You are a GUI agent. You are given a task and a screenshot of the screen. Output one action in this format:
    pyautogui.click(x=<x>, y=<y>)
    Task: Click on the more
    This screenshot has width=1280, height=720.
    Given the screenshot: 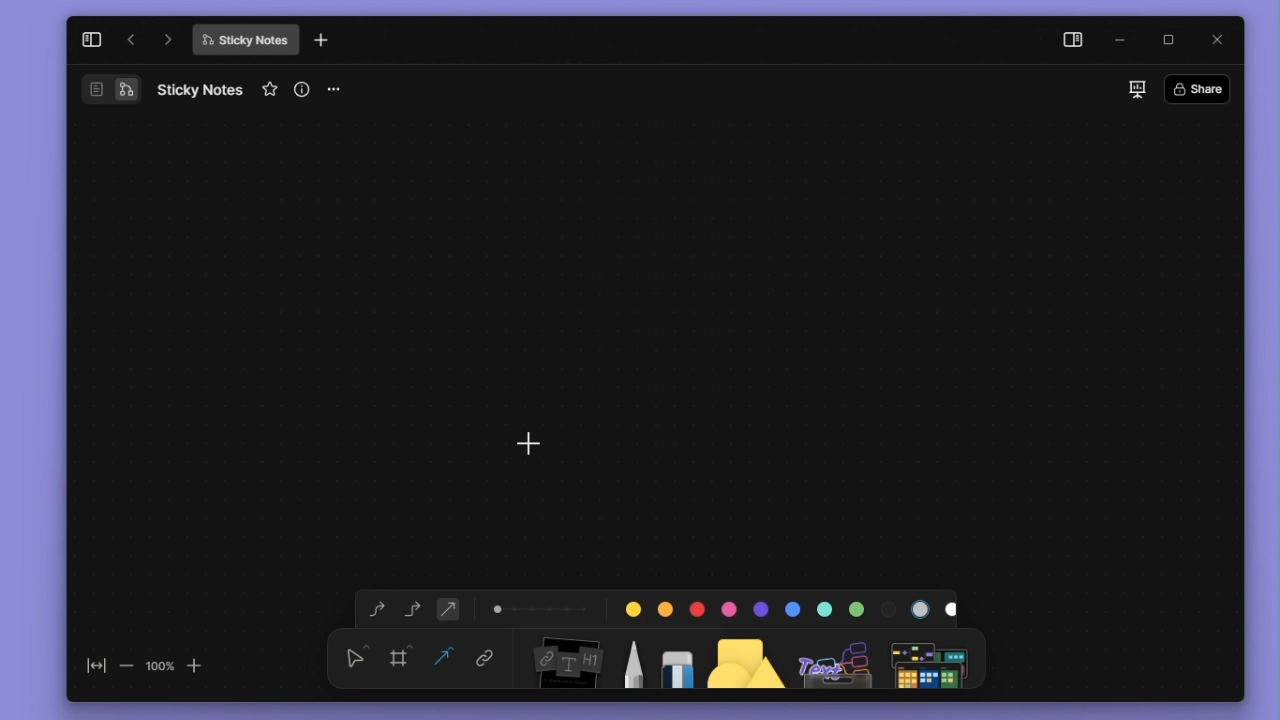 What is the action you would take?
    pyautogui.click(x=933, y=658)
    